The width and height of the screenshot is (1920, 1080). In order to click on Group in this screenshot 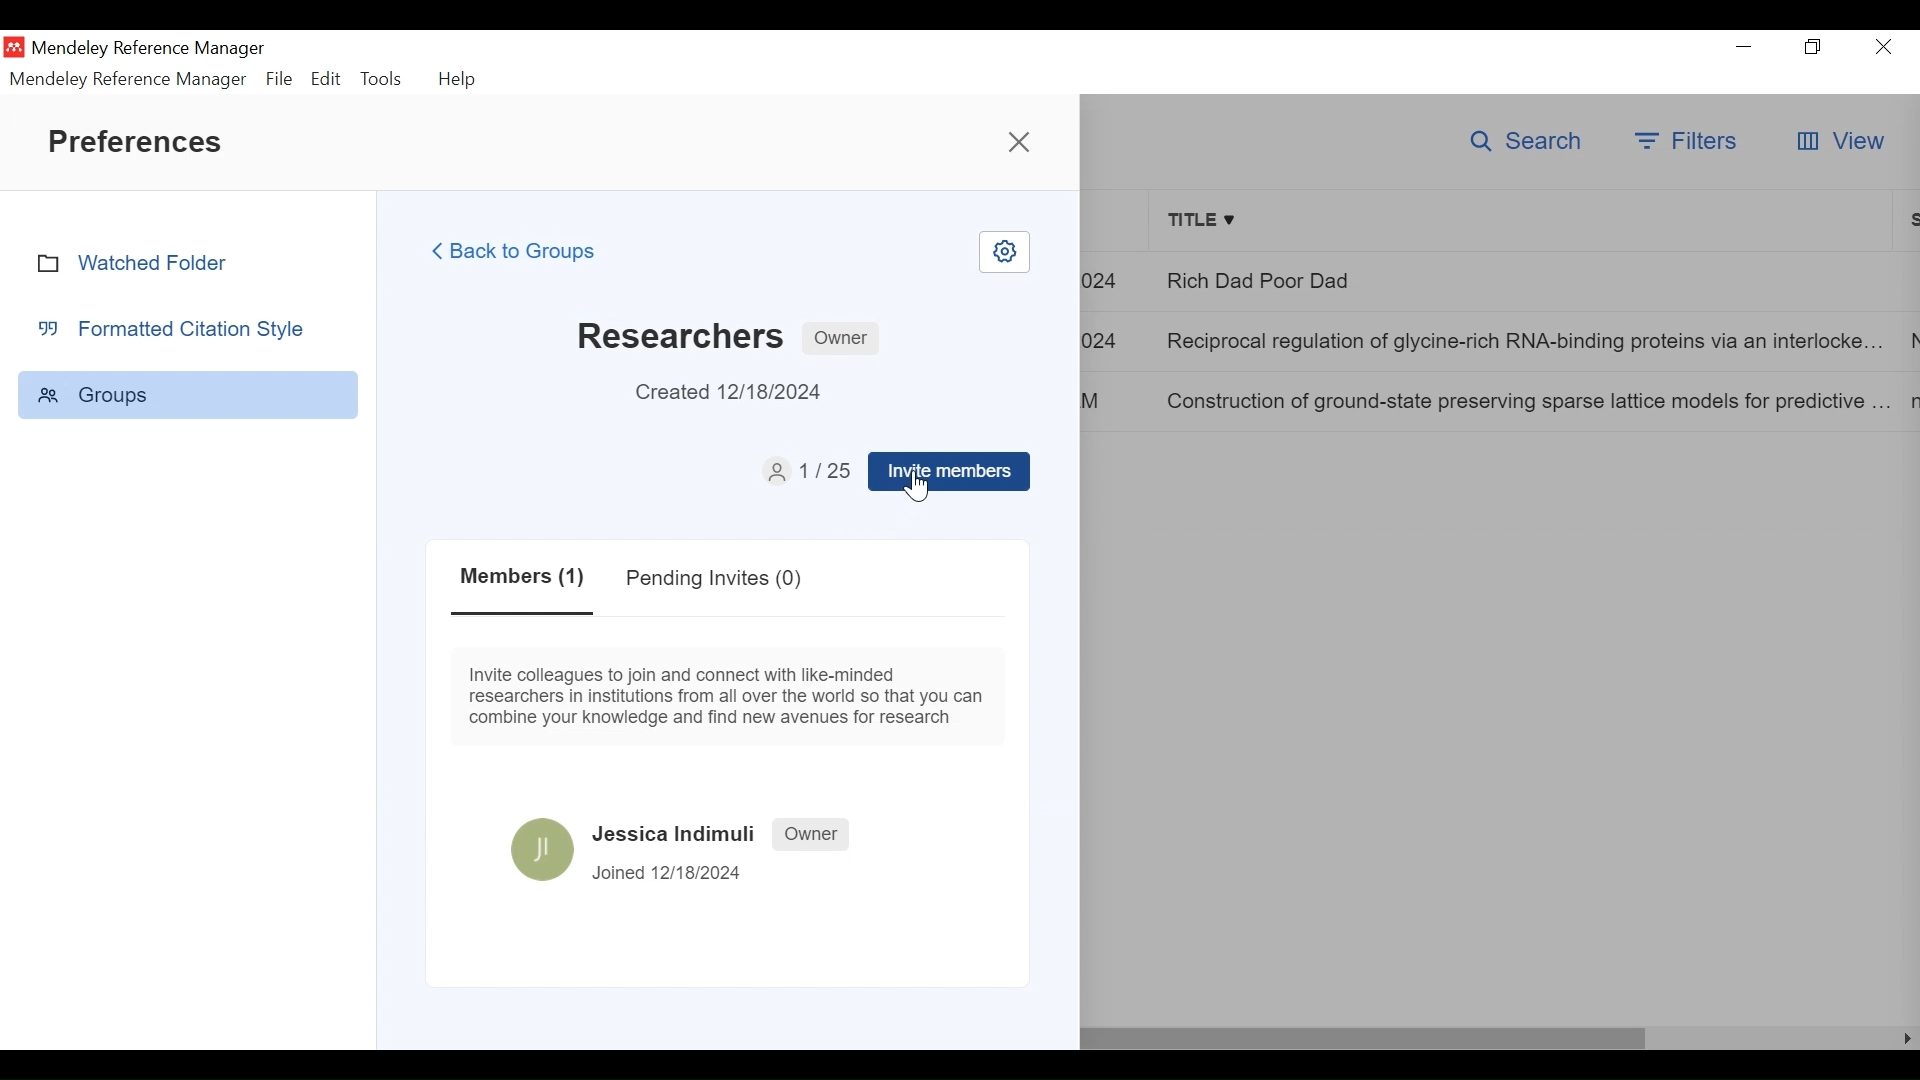, I will do `click(188, 394)`.